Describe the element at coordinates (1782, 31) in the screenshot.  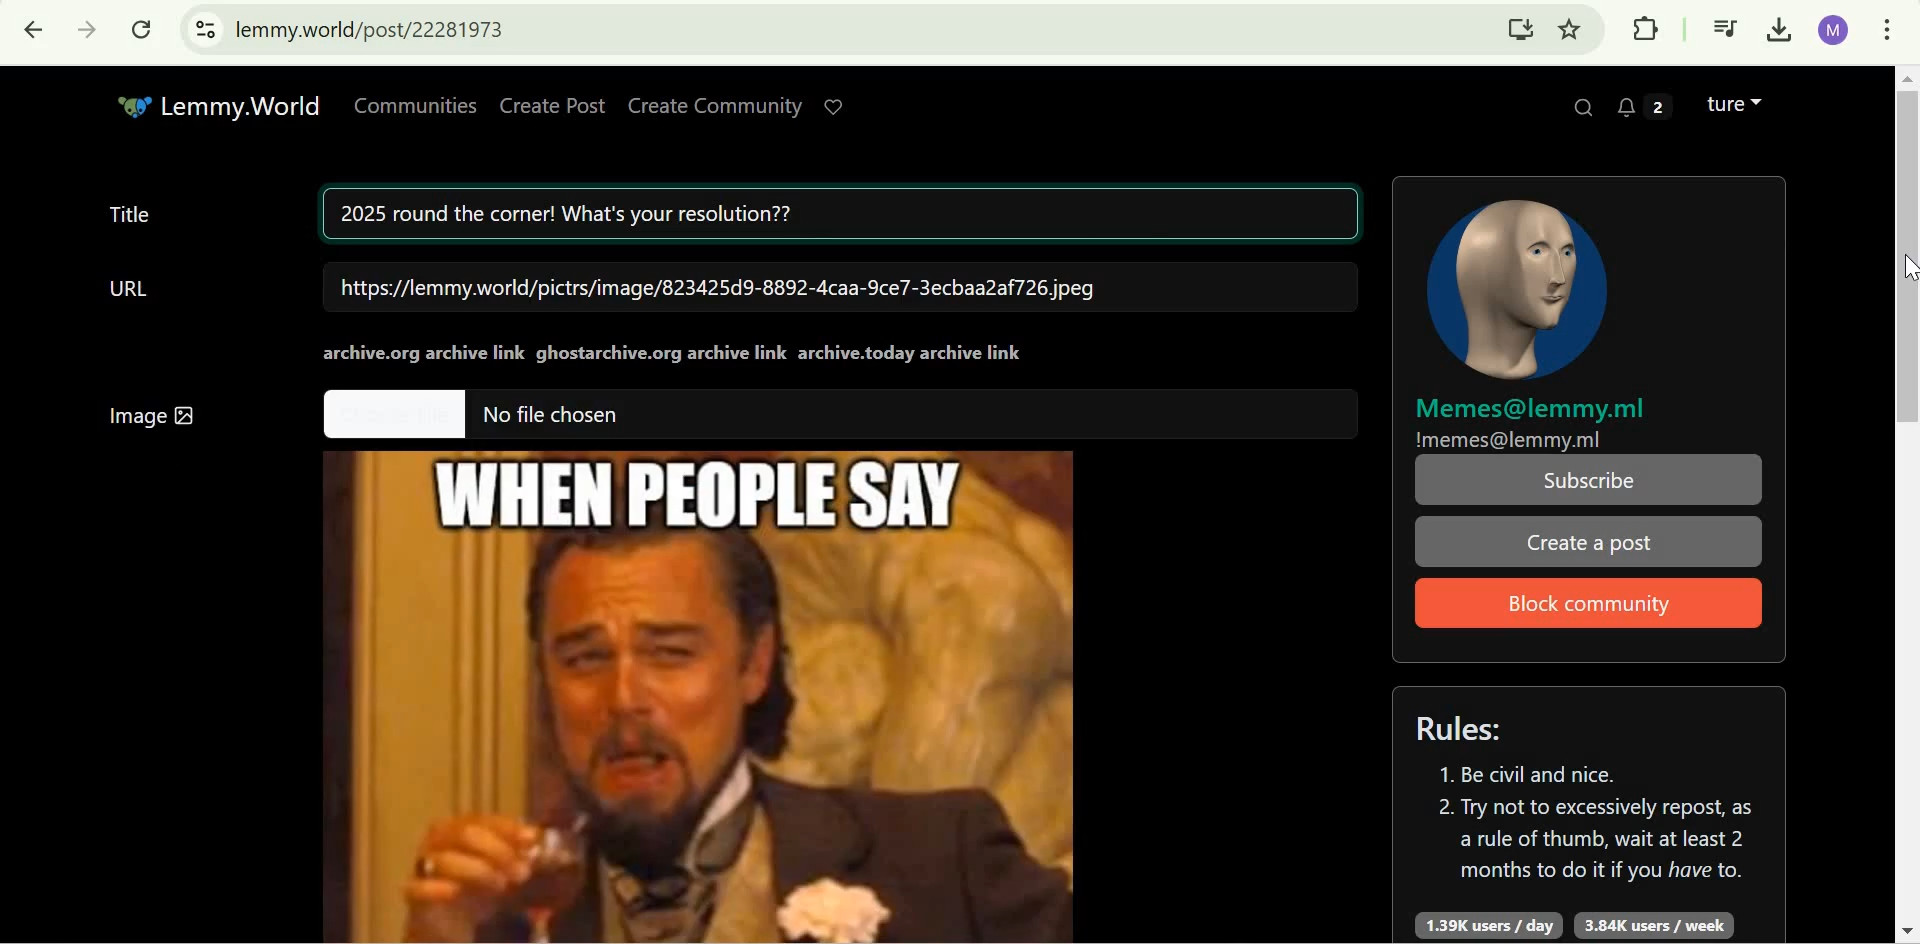
I see `Downloads` at that location.